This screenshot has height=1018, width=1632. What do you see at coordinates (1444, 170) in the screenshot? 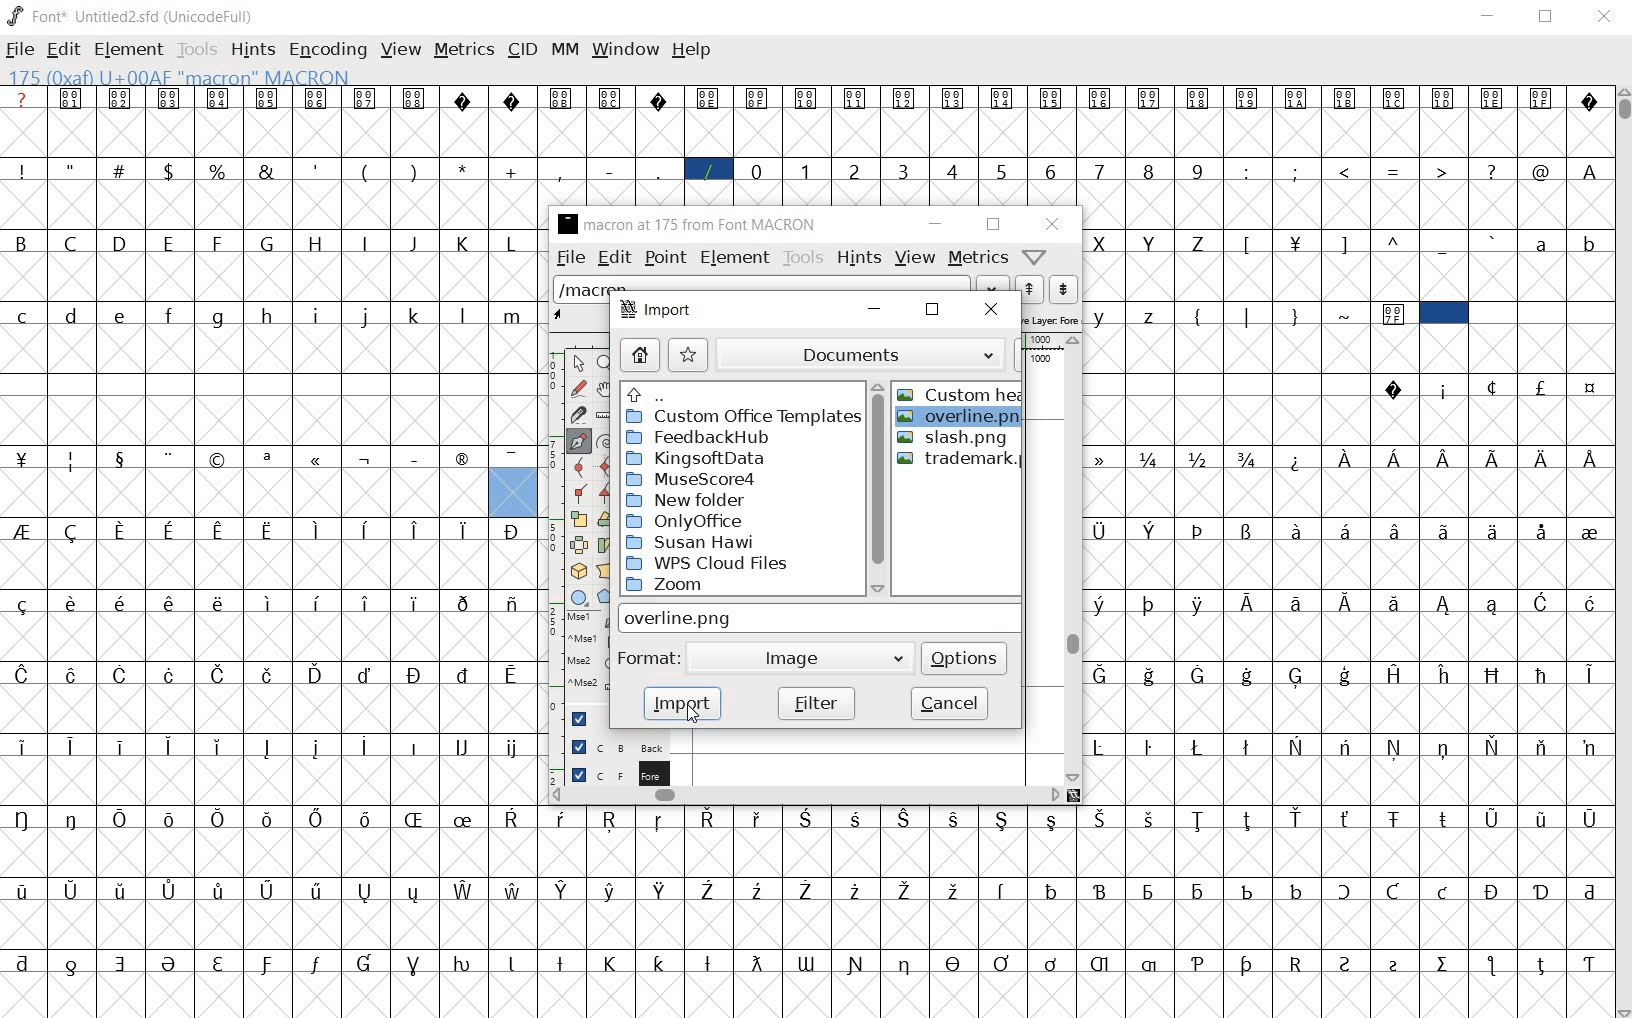
I see `>` at bounding box center [1444, 170].